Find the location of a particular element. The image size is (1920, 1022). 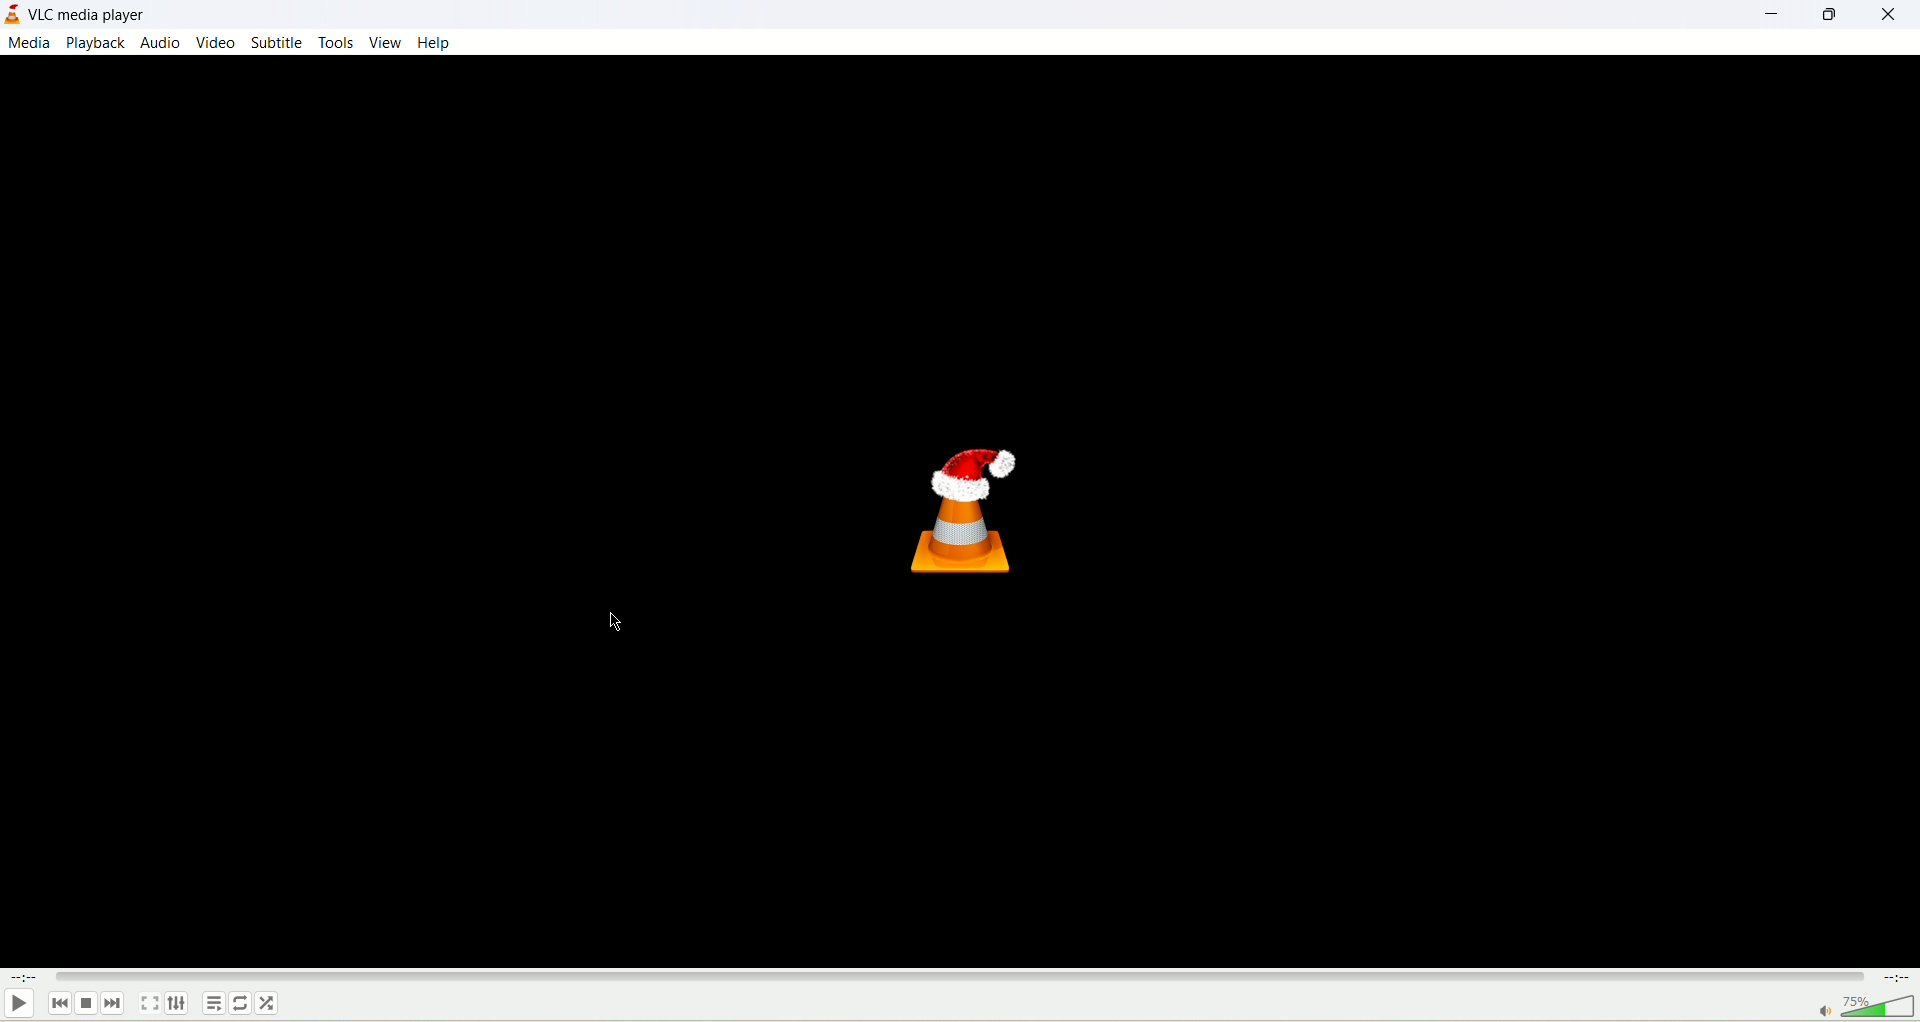

play is located at coordinates (23, 1004).